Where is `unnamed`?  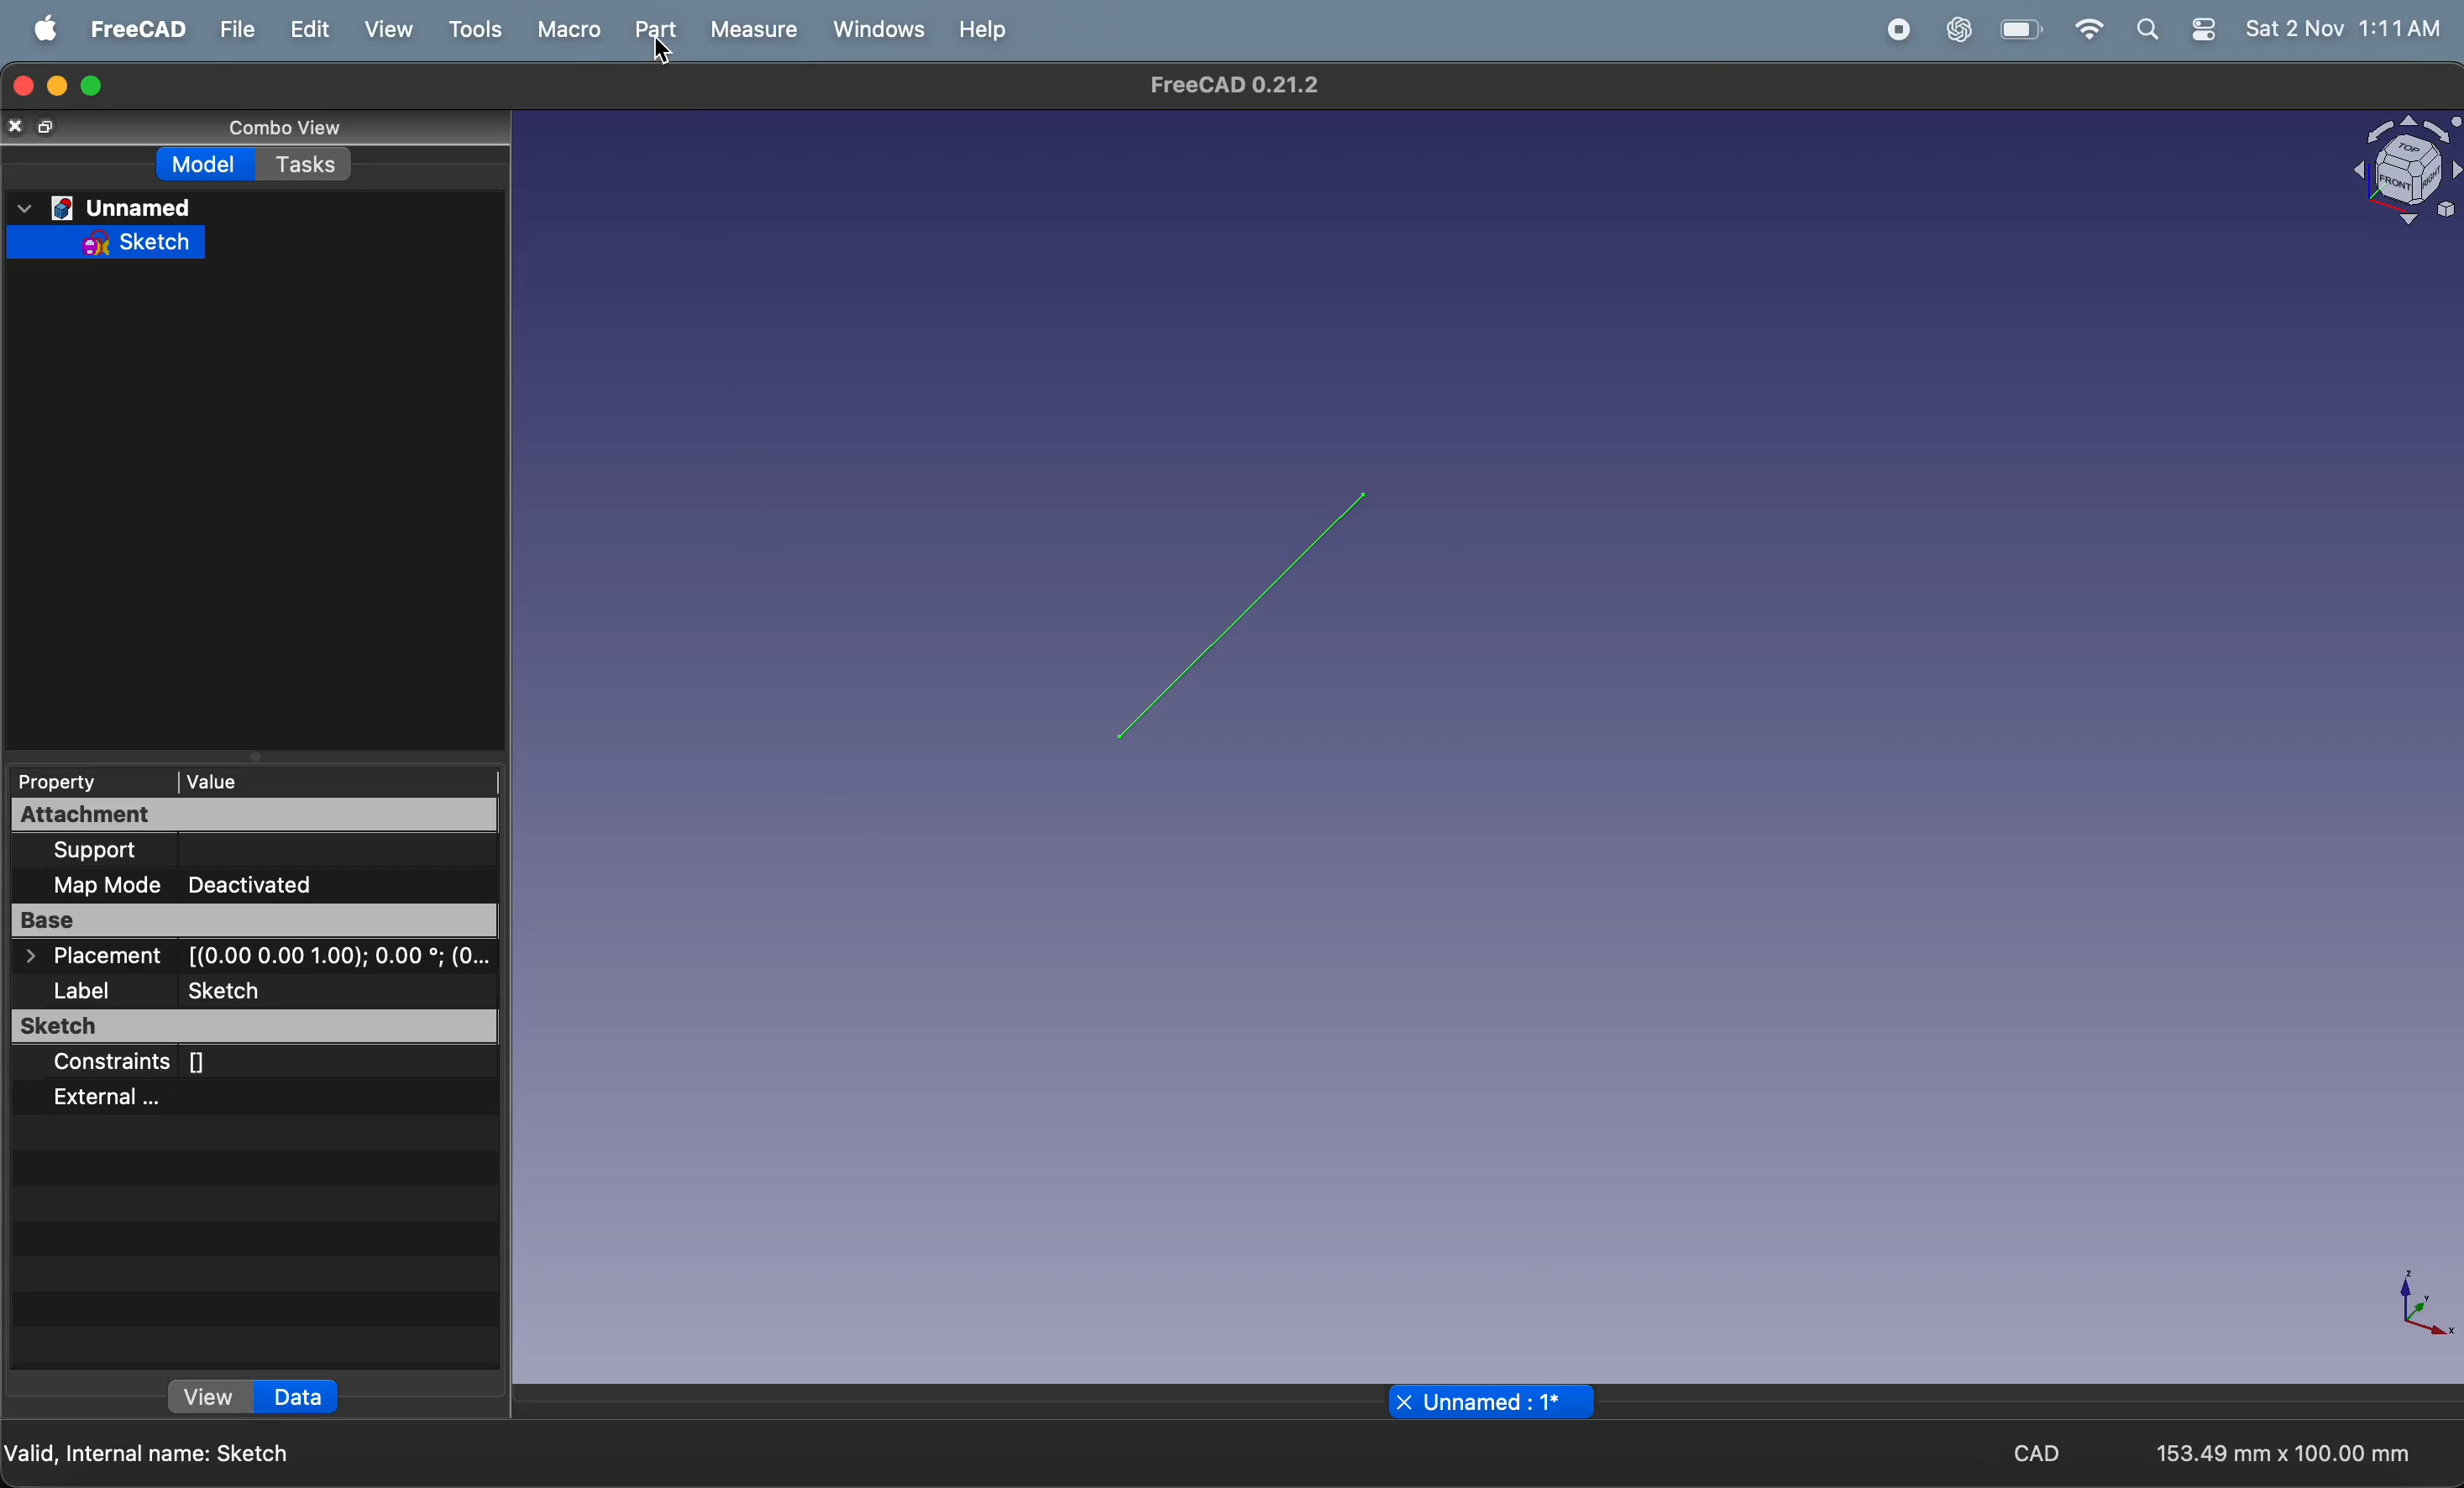 unnamed is located at coordinates (108, 207).